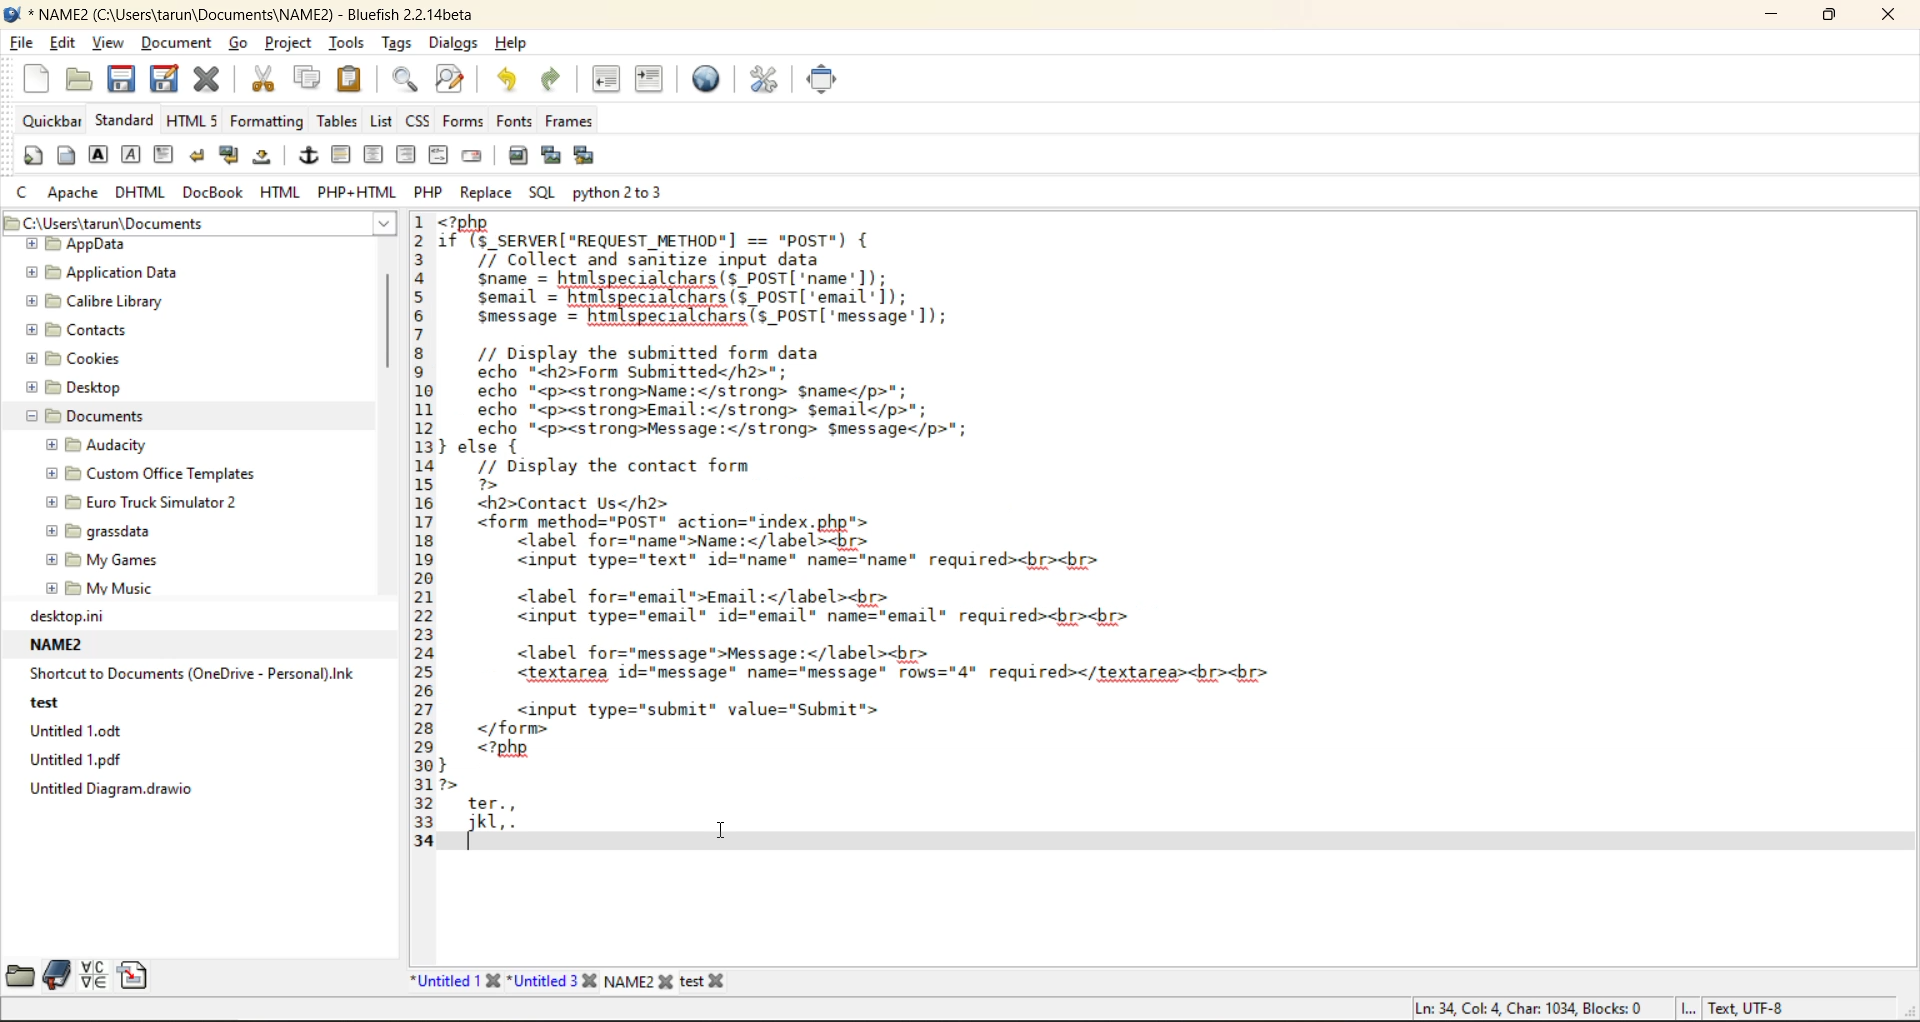  Describe the element at coordinates (96, 588) in the screenshot. I see `My Music` at that location.